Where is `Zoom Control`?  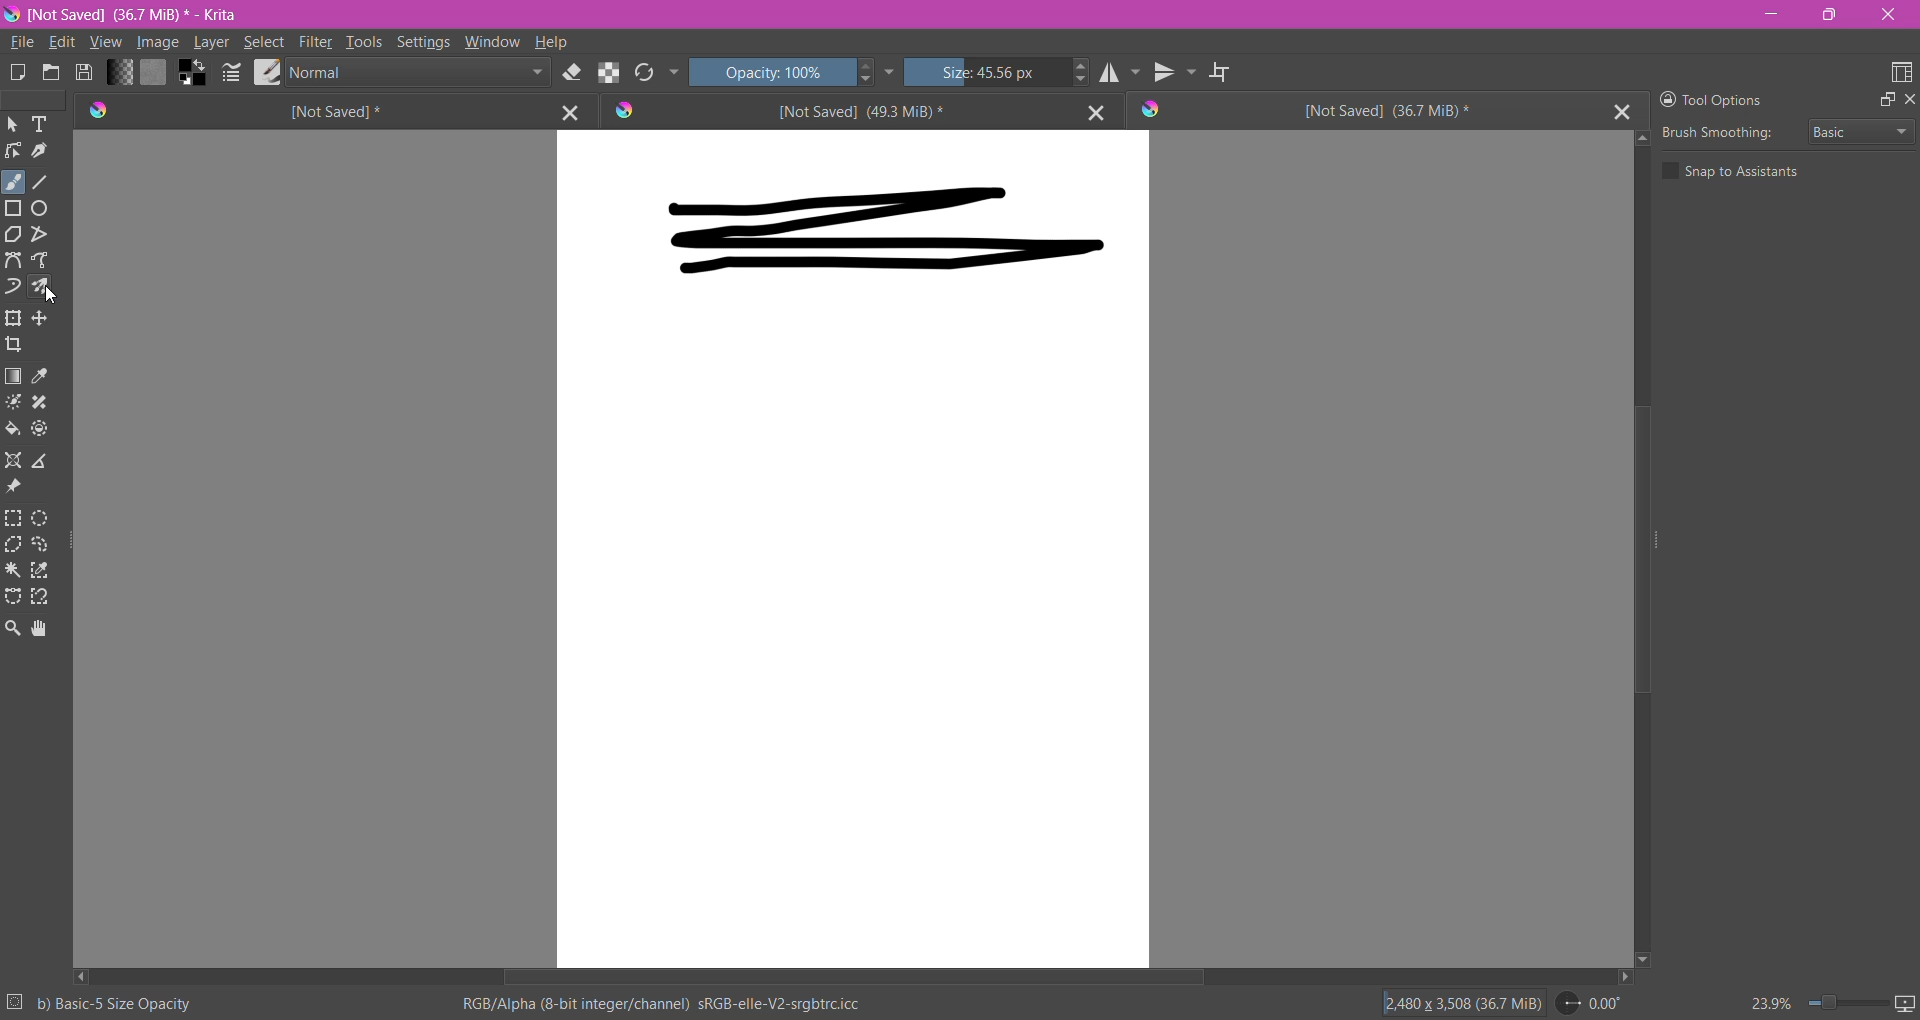 Zoom Control is located at coordinates (1813, 1003).